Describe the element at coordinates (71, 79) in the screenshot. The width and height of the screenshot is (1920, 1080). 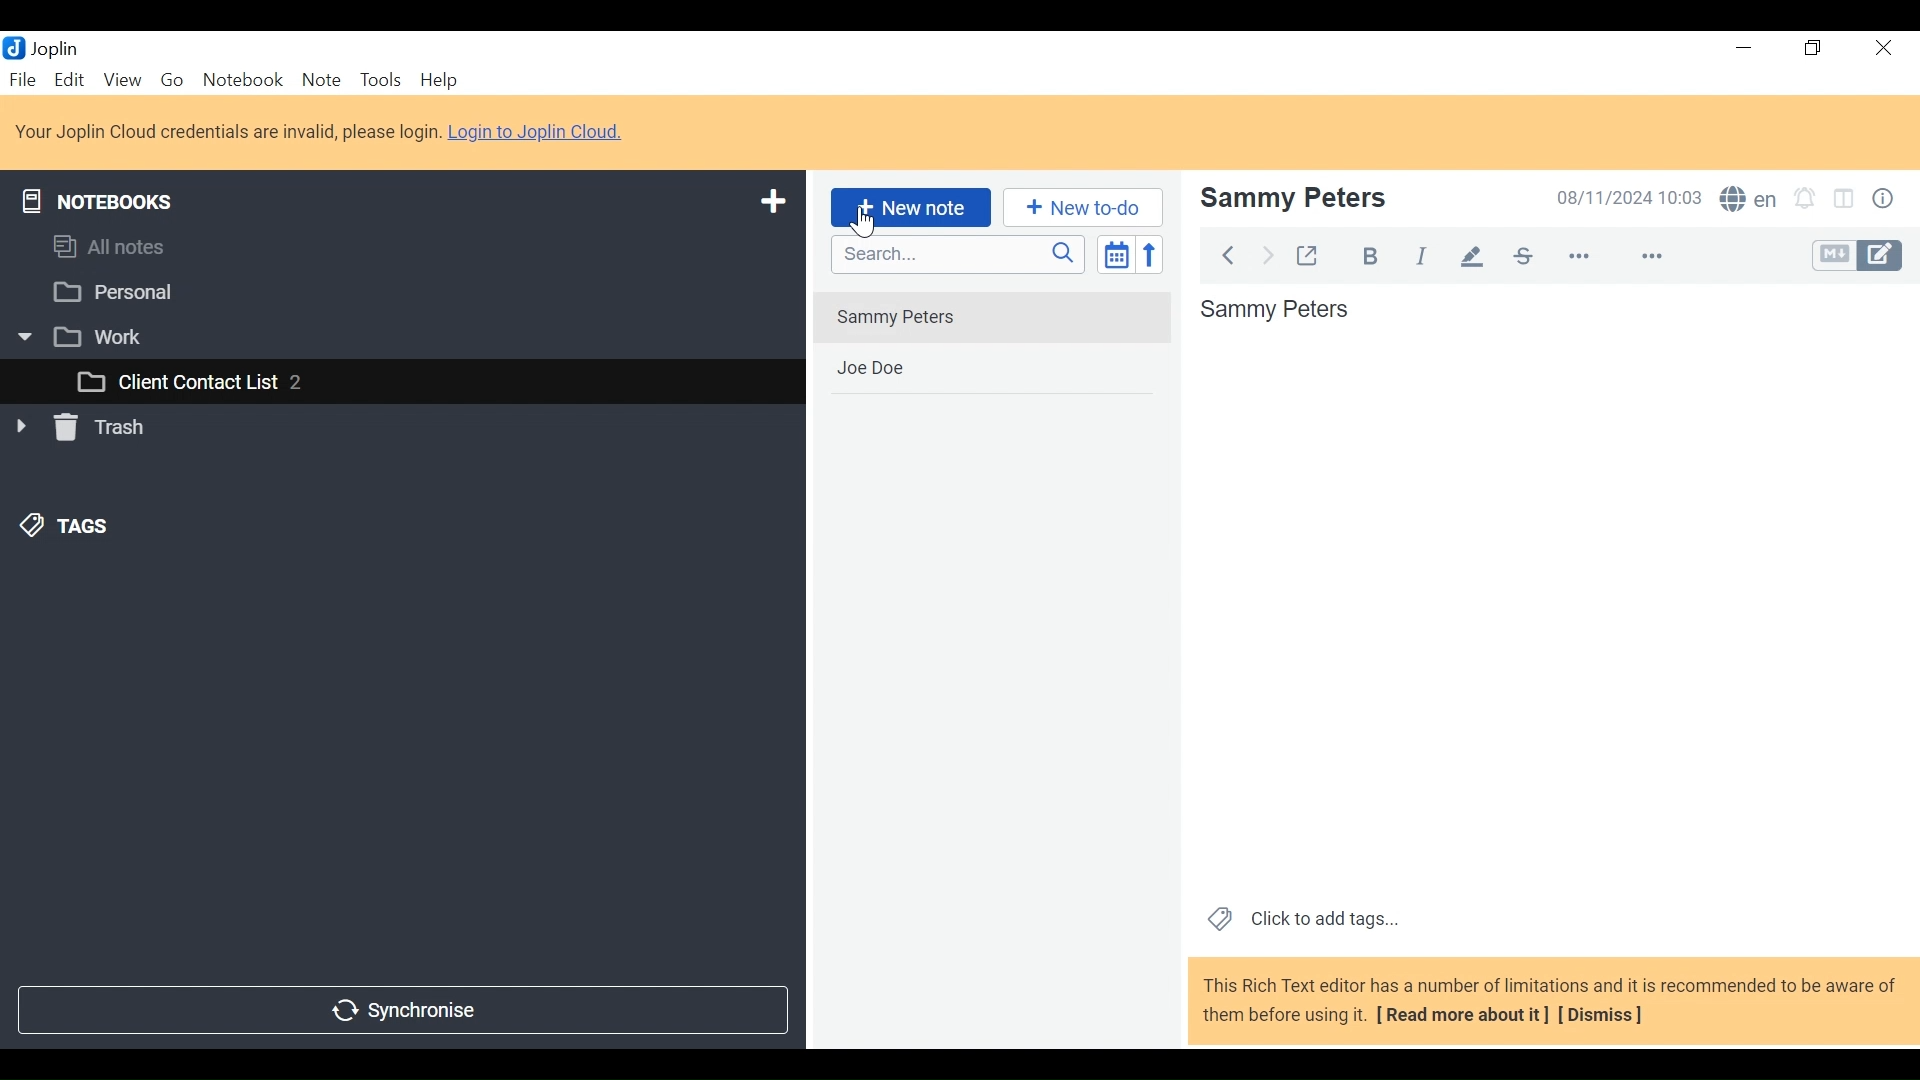
I see `Edit` at that location.